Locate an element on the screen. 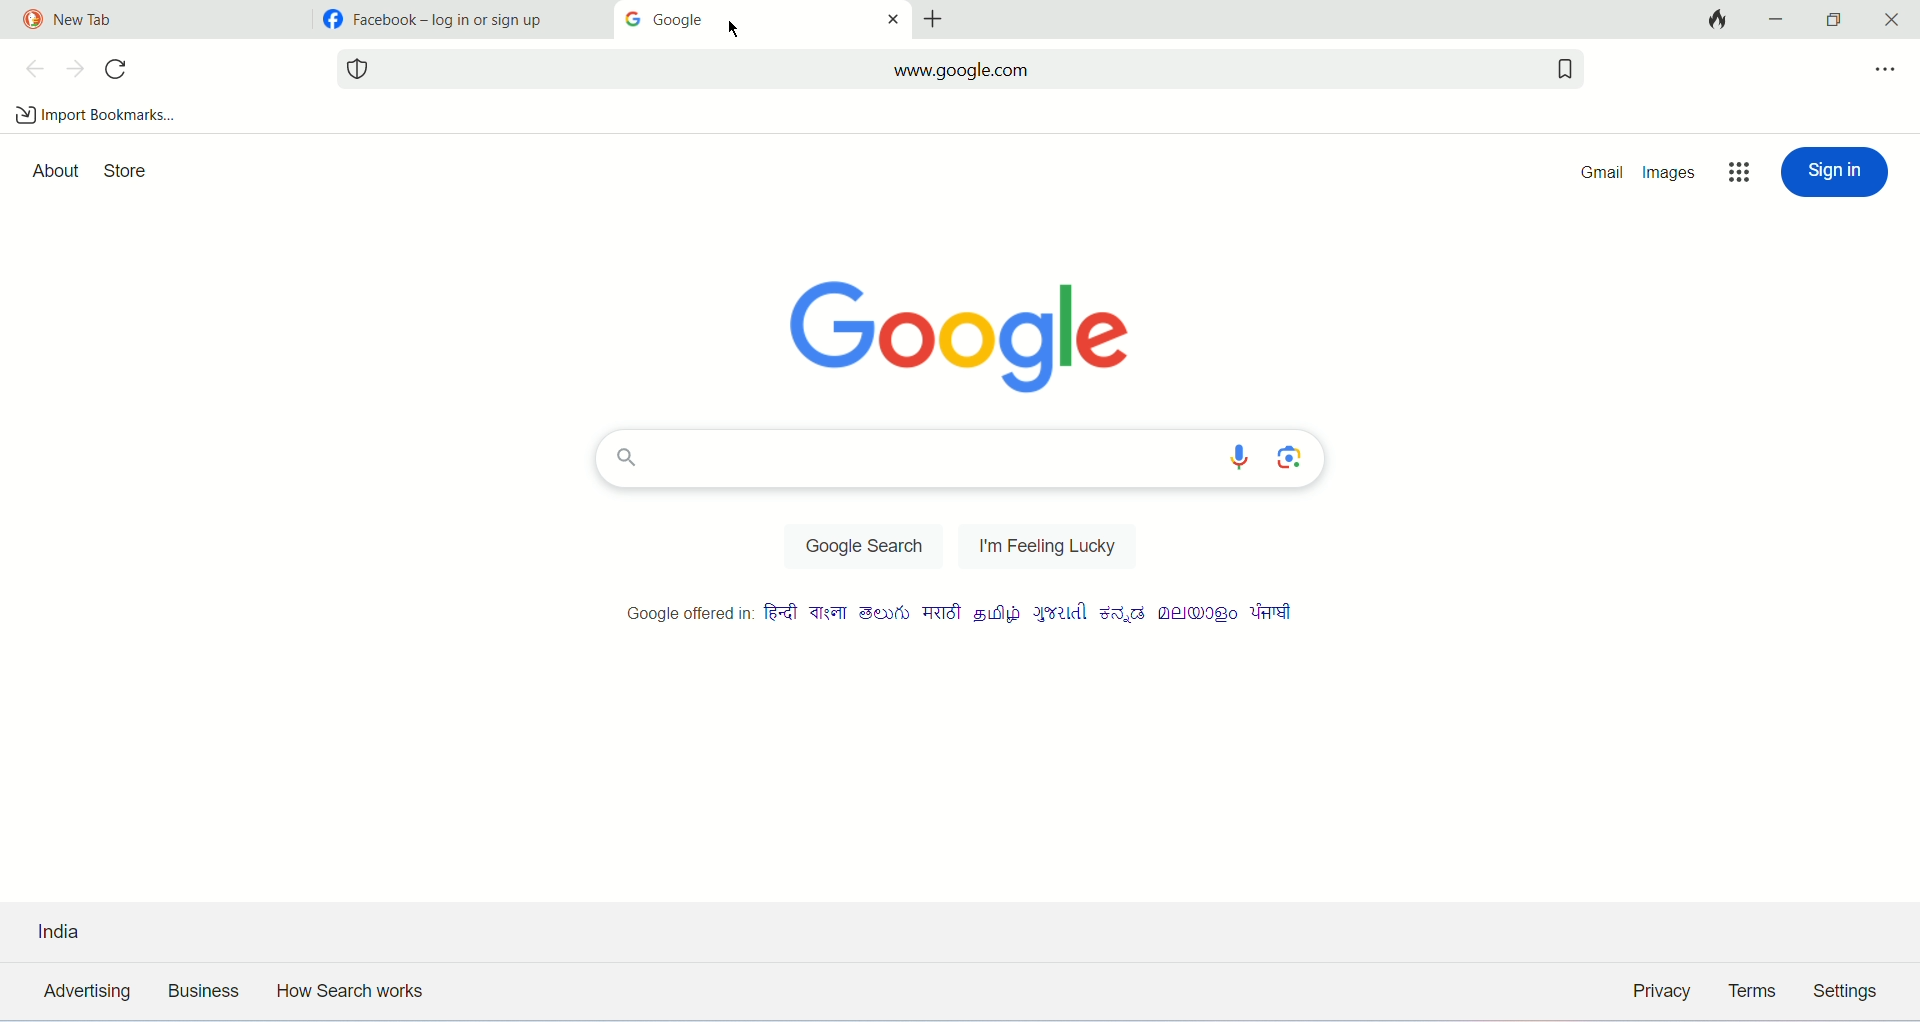 This screenshot has width=1920, height=1022. refresh is located at coordinates (117, 68).